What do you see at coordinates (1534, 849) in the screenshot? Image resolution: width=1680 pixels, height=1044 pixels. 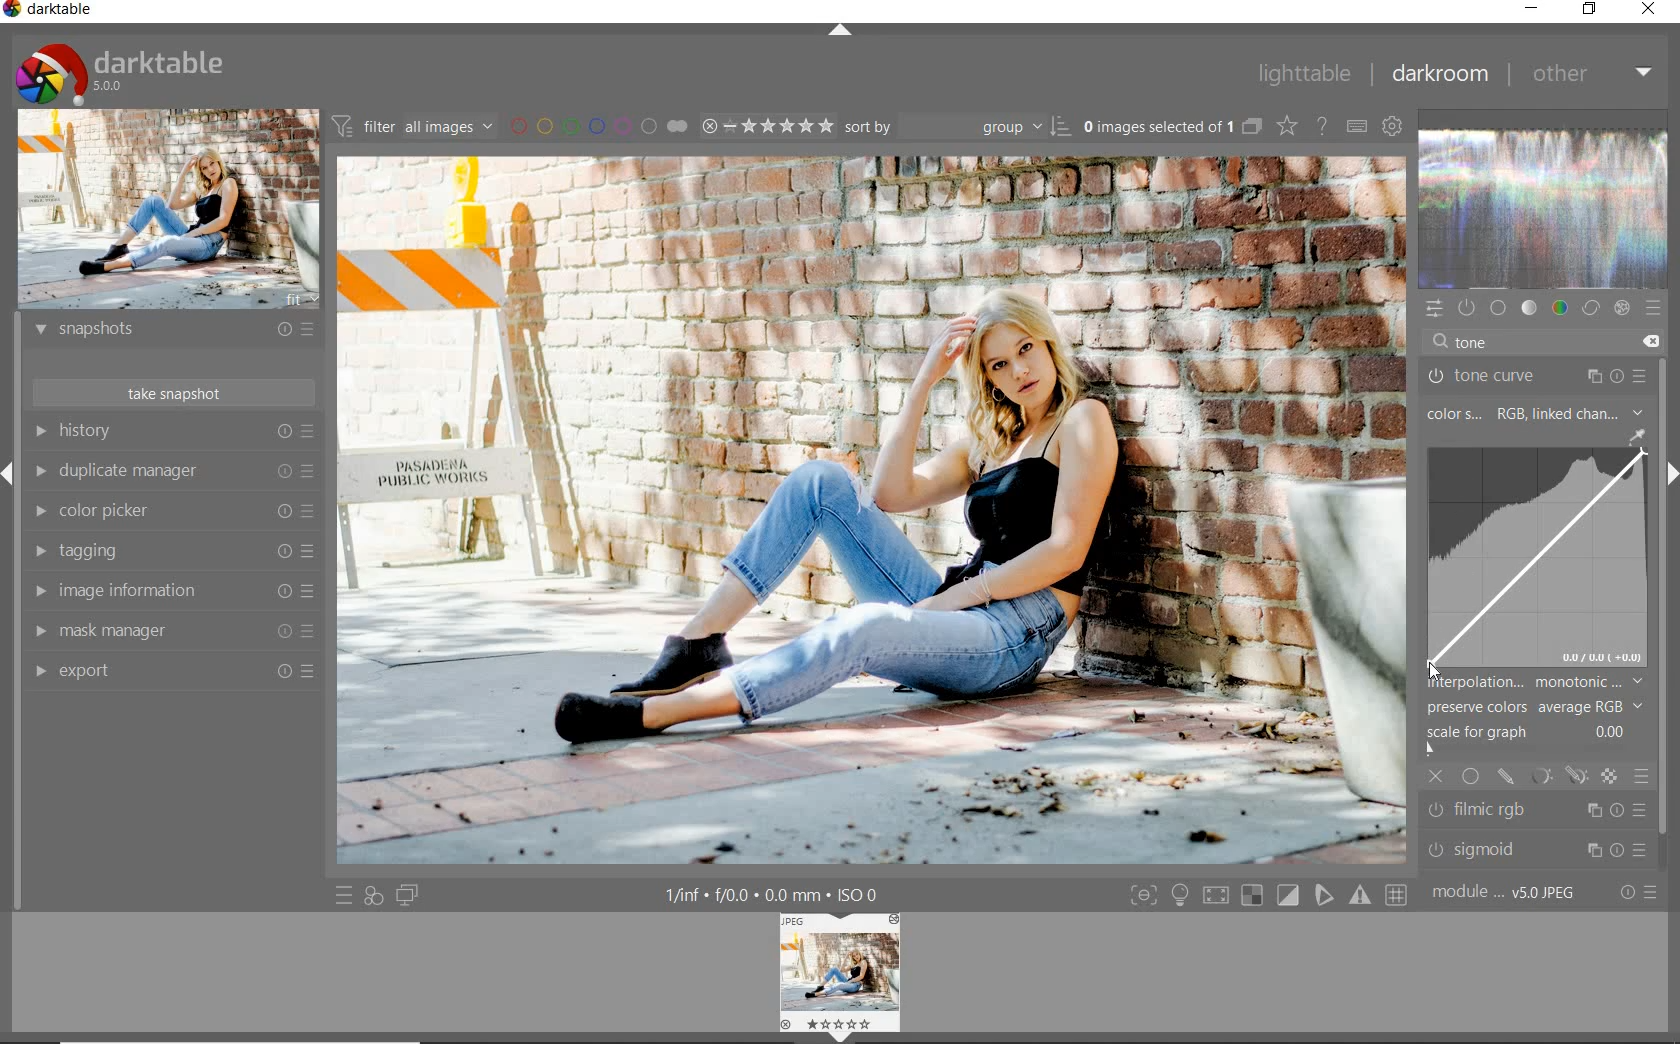 I see `sigmoid` at bounding box center [1534, 849].